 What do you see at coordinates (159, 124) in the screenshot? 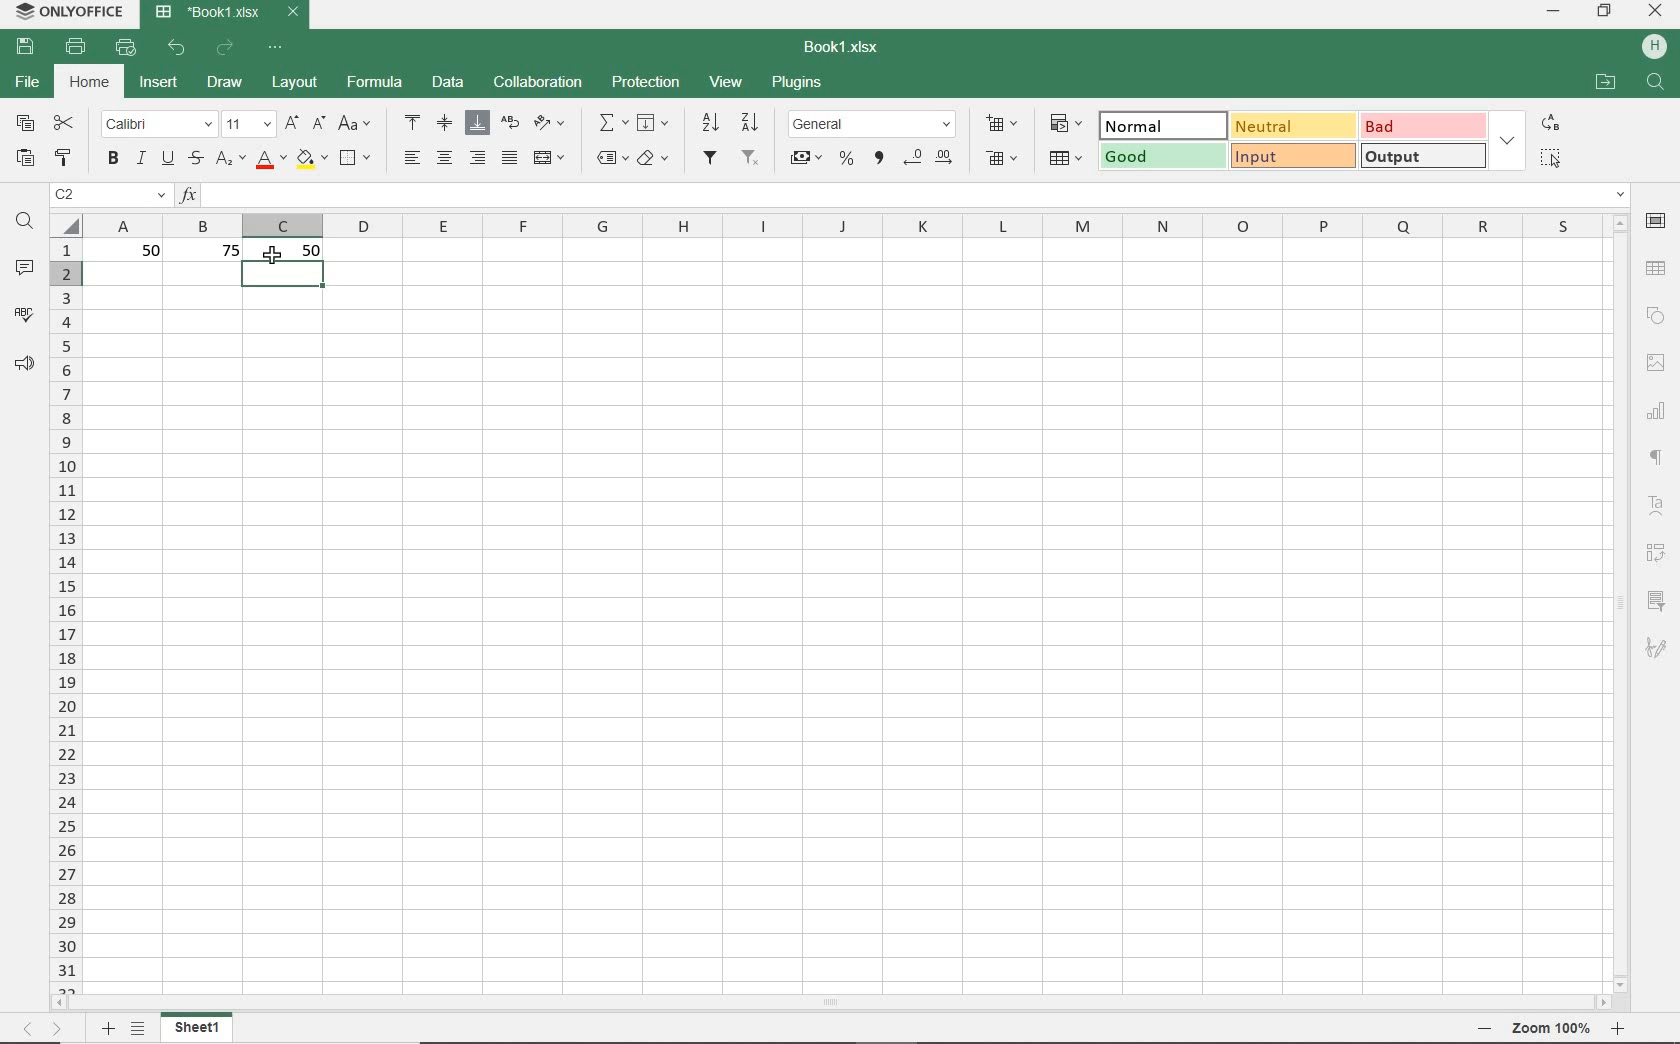
I see `font name` at bounding box center [159, 124].